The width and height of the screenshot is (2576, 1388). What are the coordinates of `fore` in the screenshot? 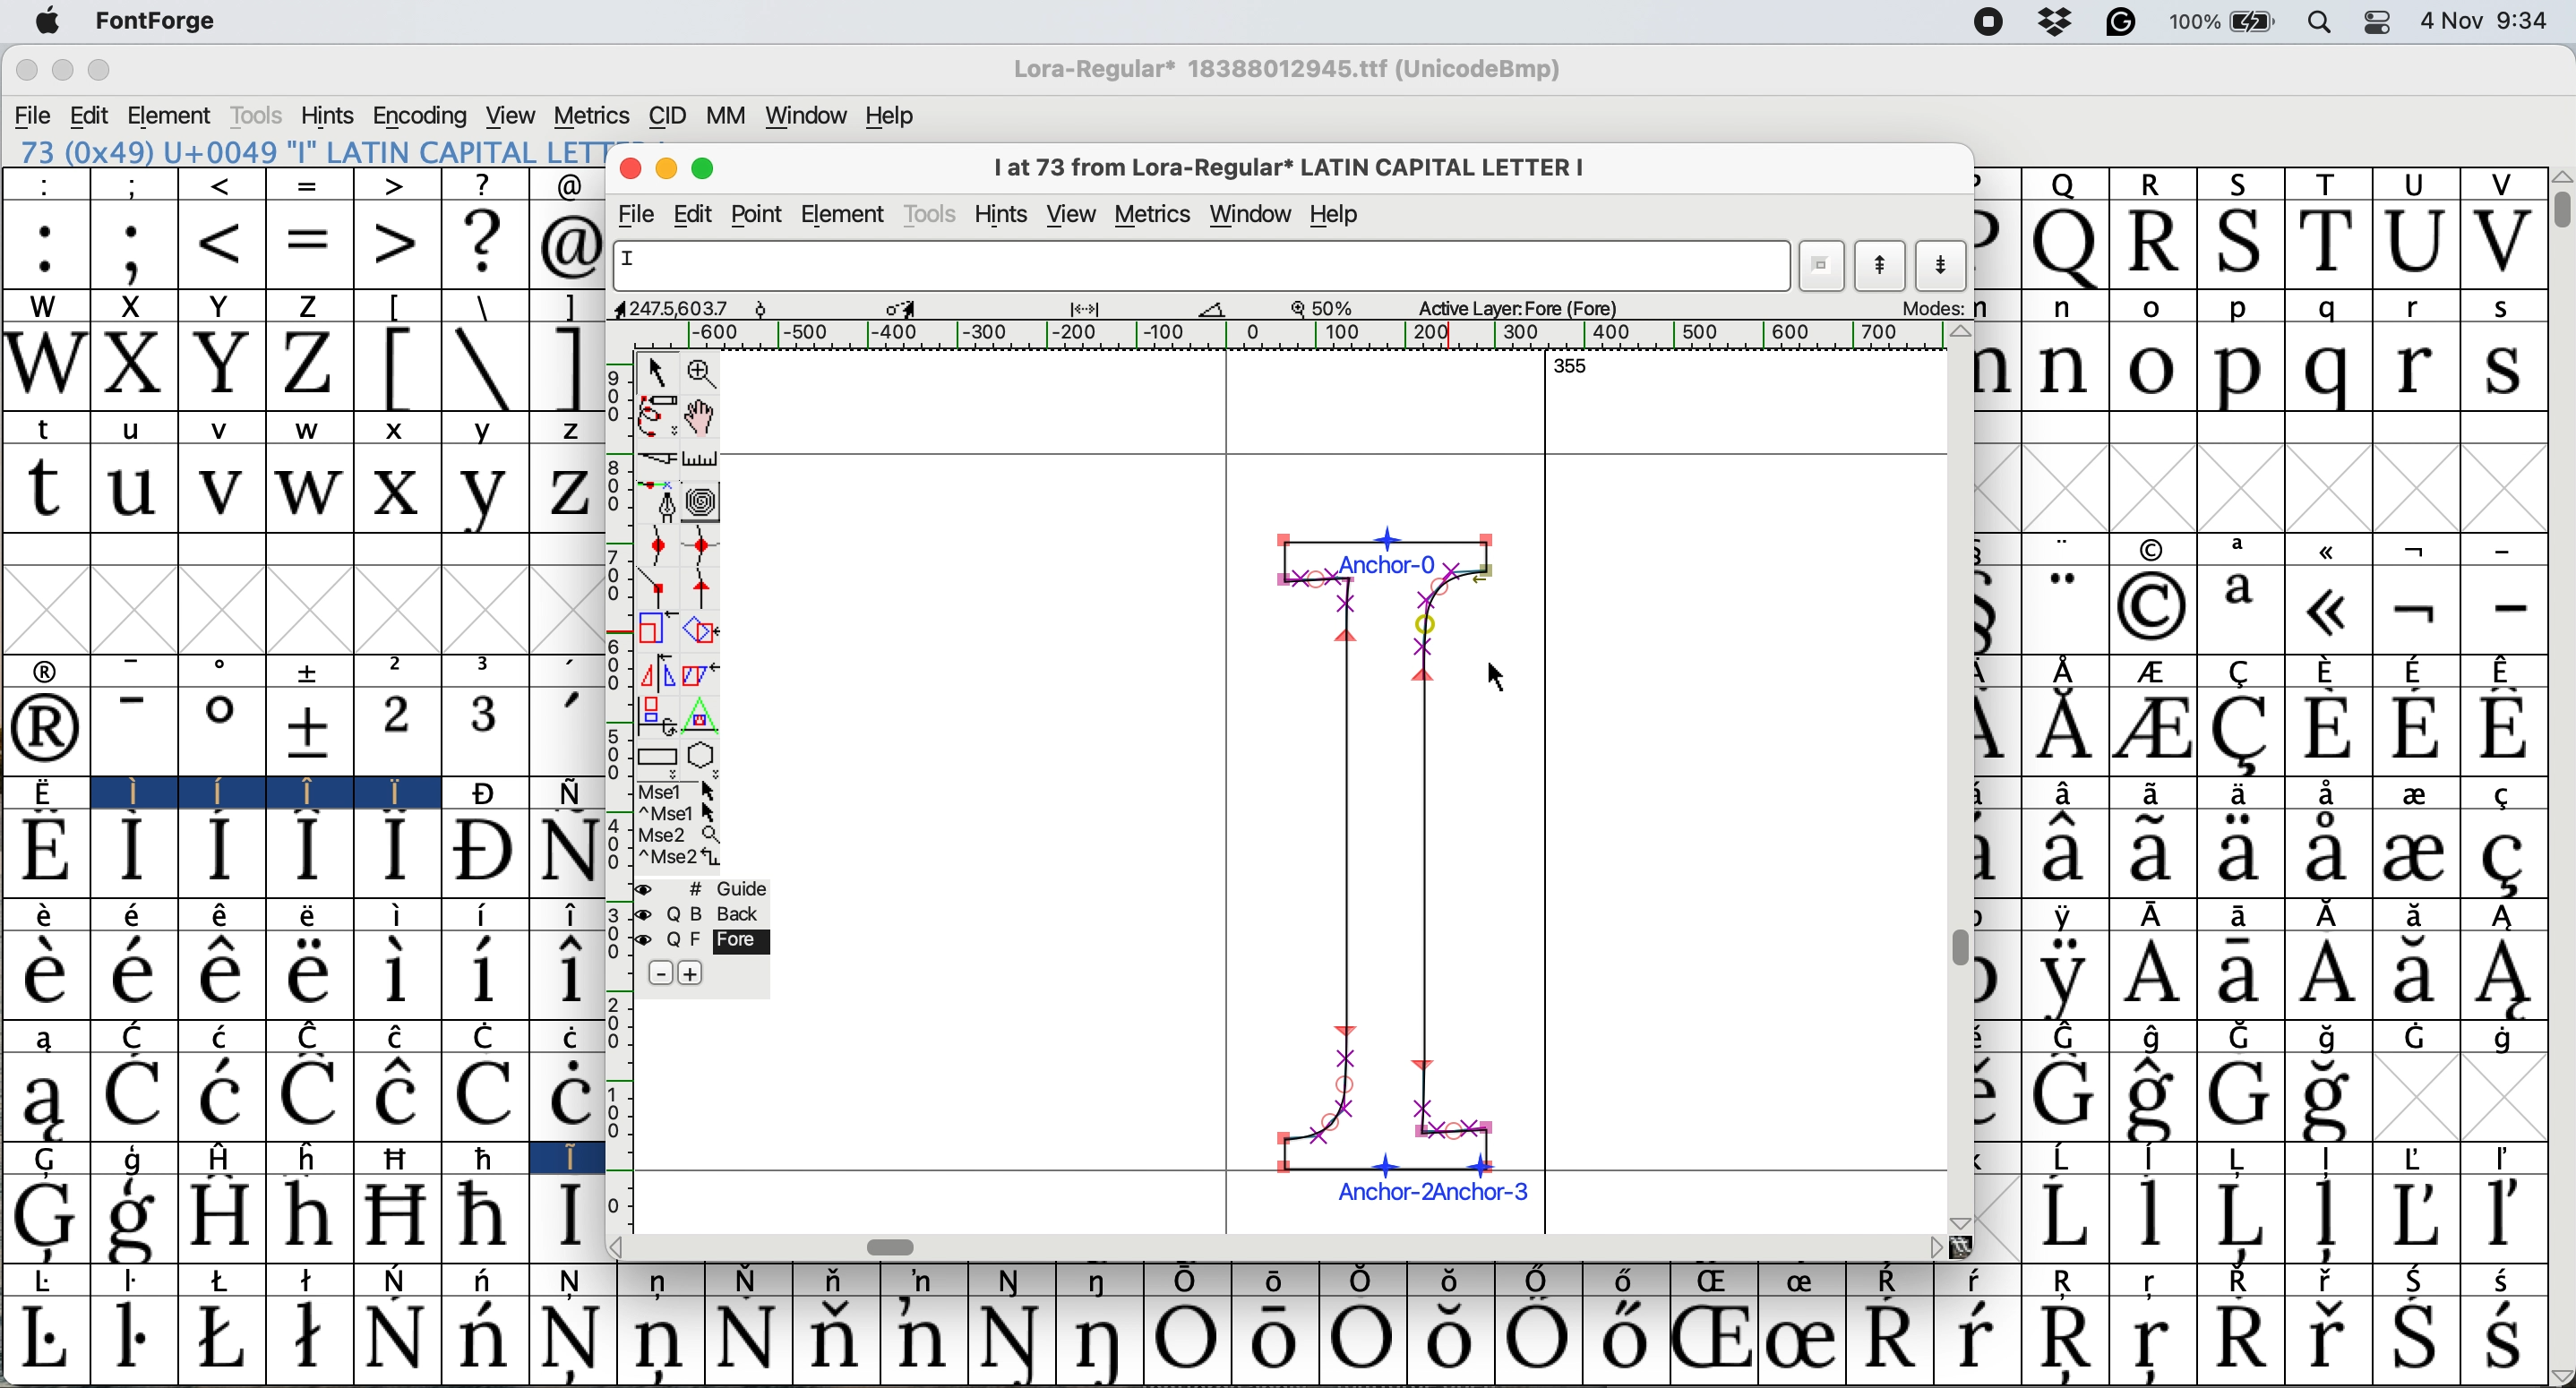 It's located at (721, 941).